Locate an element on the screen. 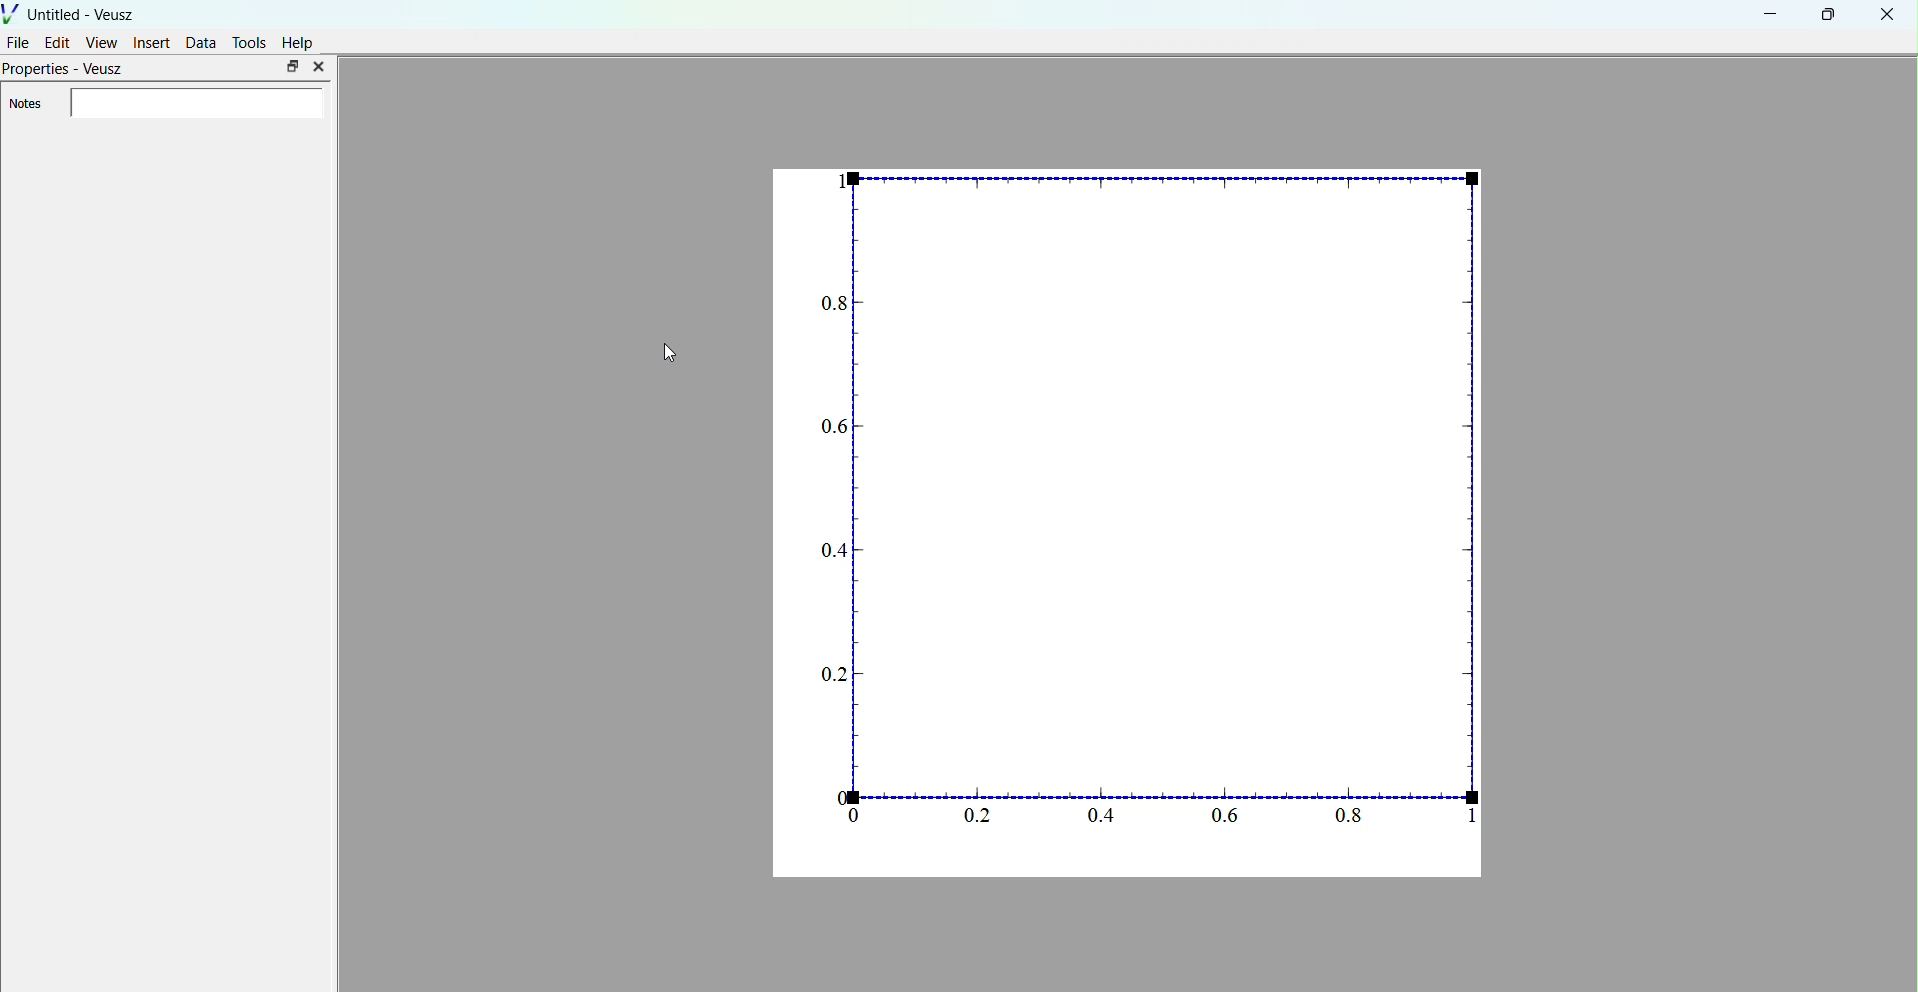  Tools is located at coordinates (250, 42).